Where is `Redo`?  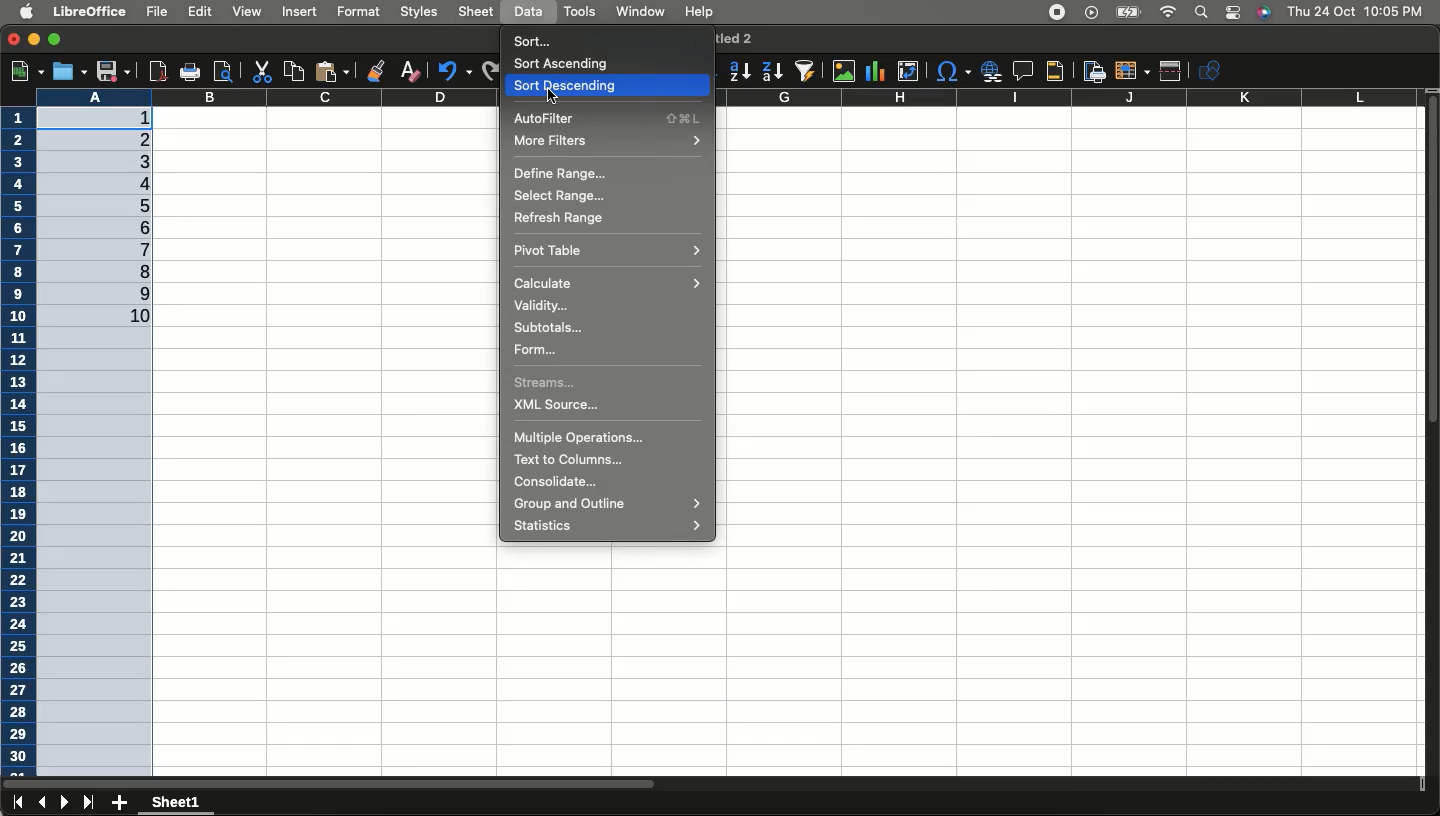 Redo is located at coordinates (487, 69).